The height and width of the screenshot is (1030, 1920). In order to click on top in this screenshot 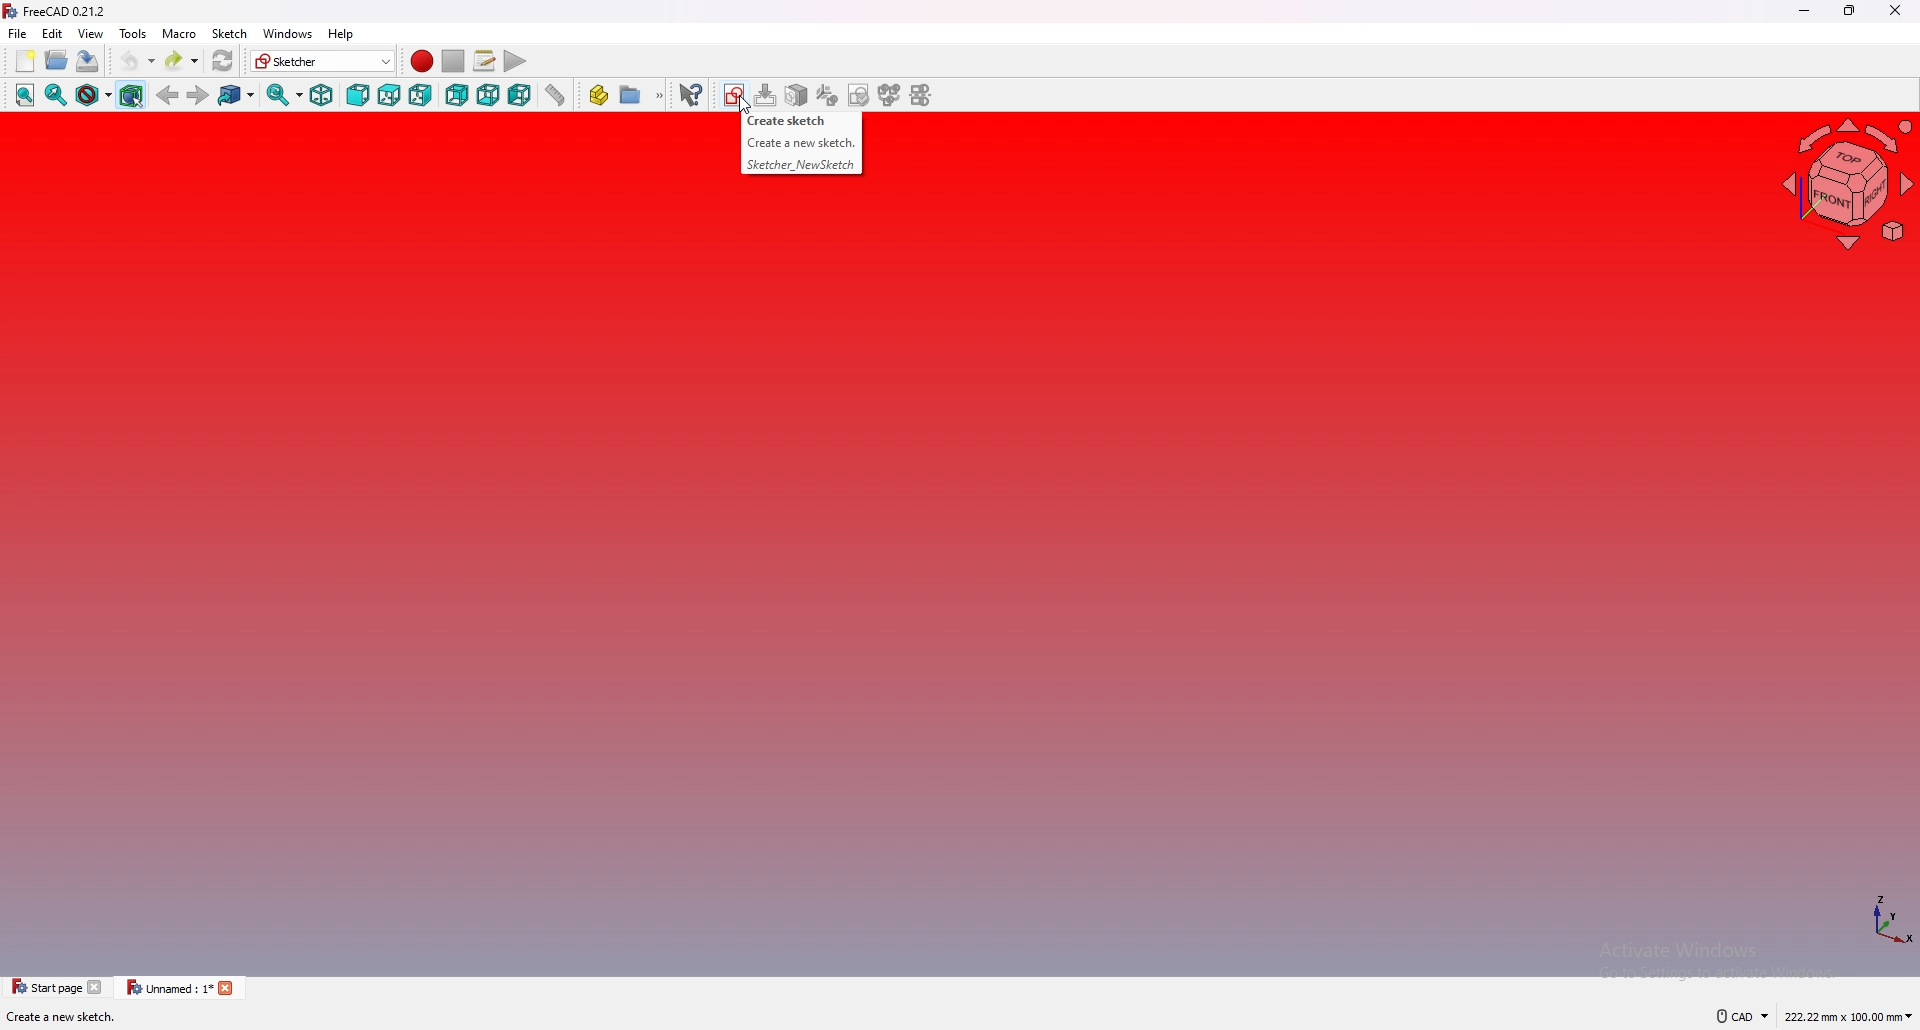, I will do `click(389, 95)`.